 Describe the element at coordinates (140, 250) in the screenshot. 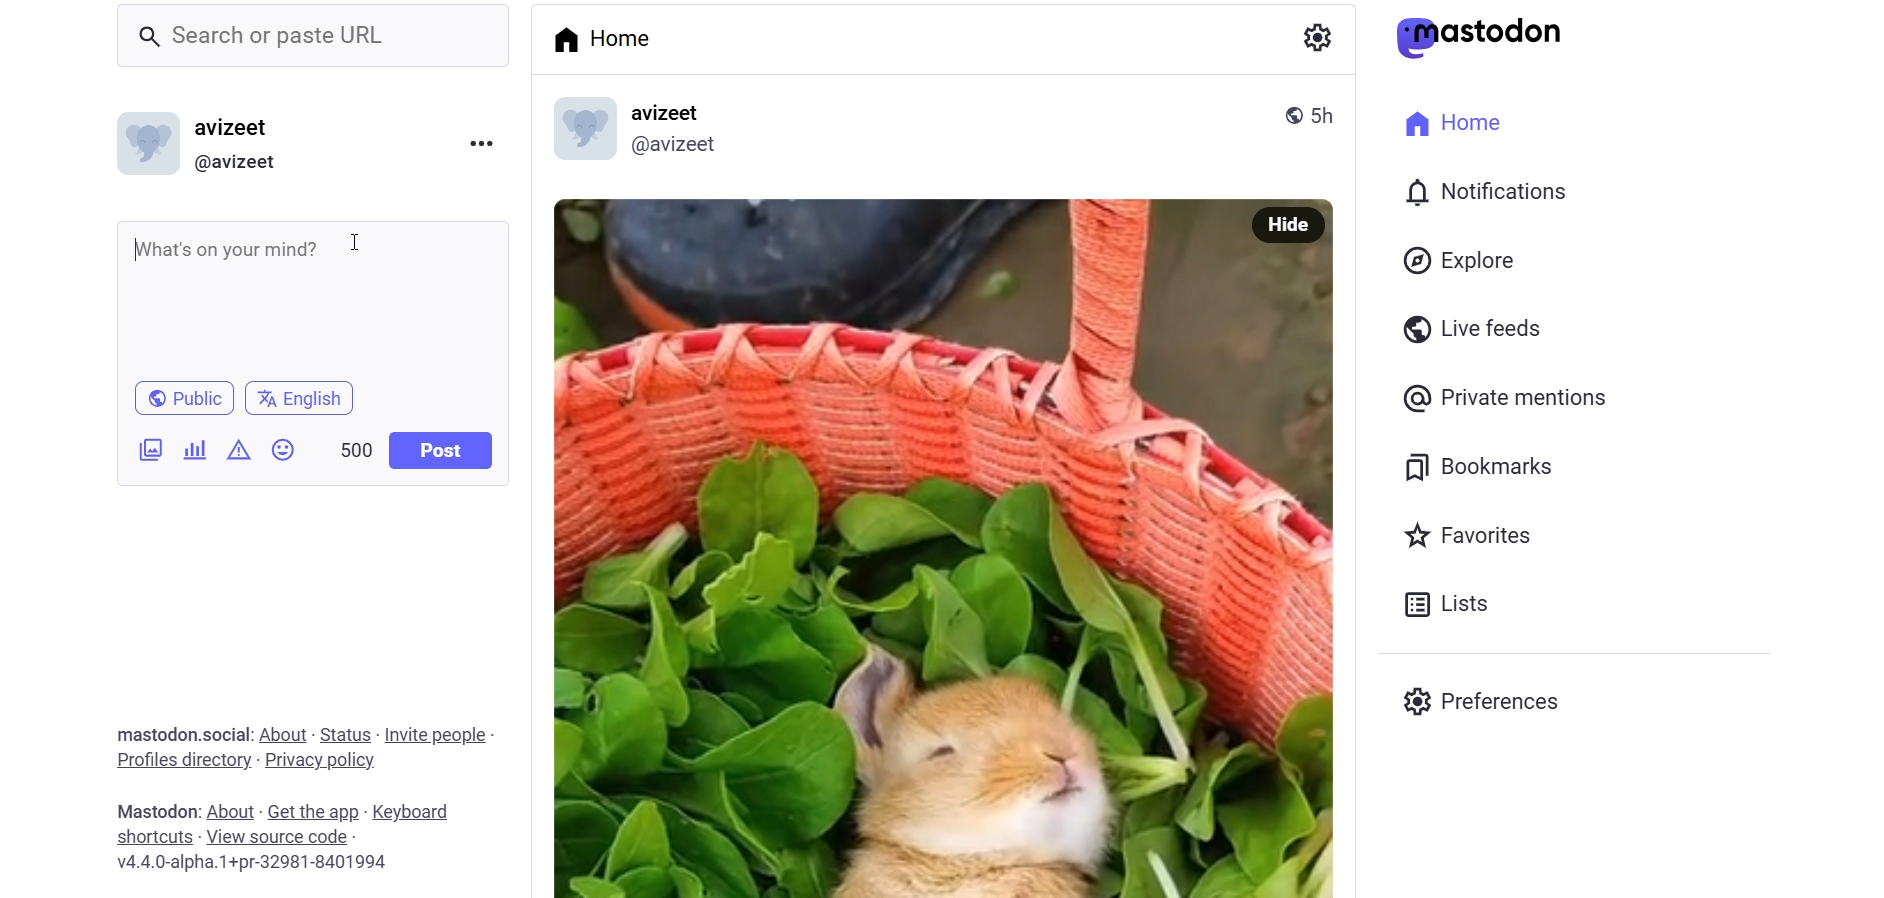

I see `start writing` at that location.